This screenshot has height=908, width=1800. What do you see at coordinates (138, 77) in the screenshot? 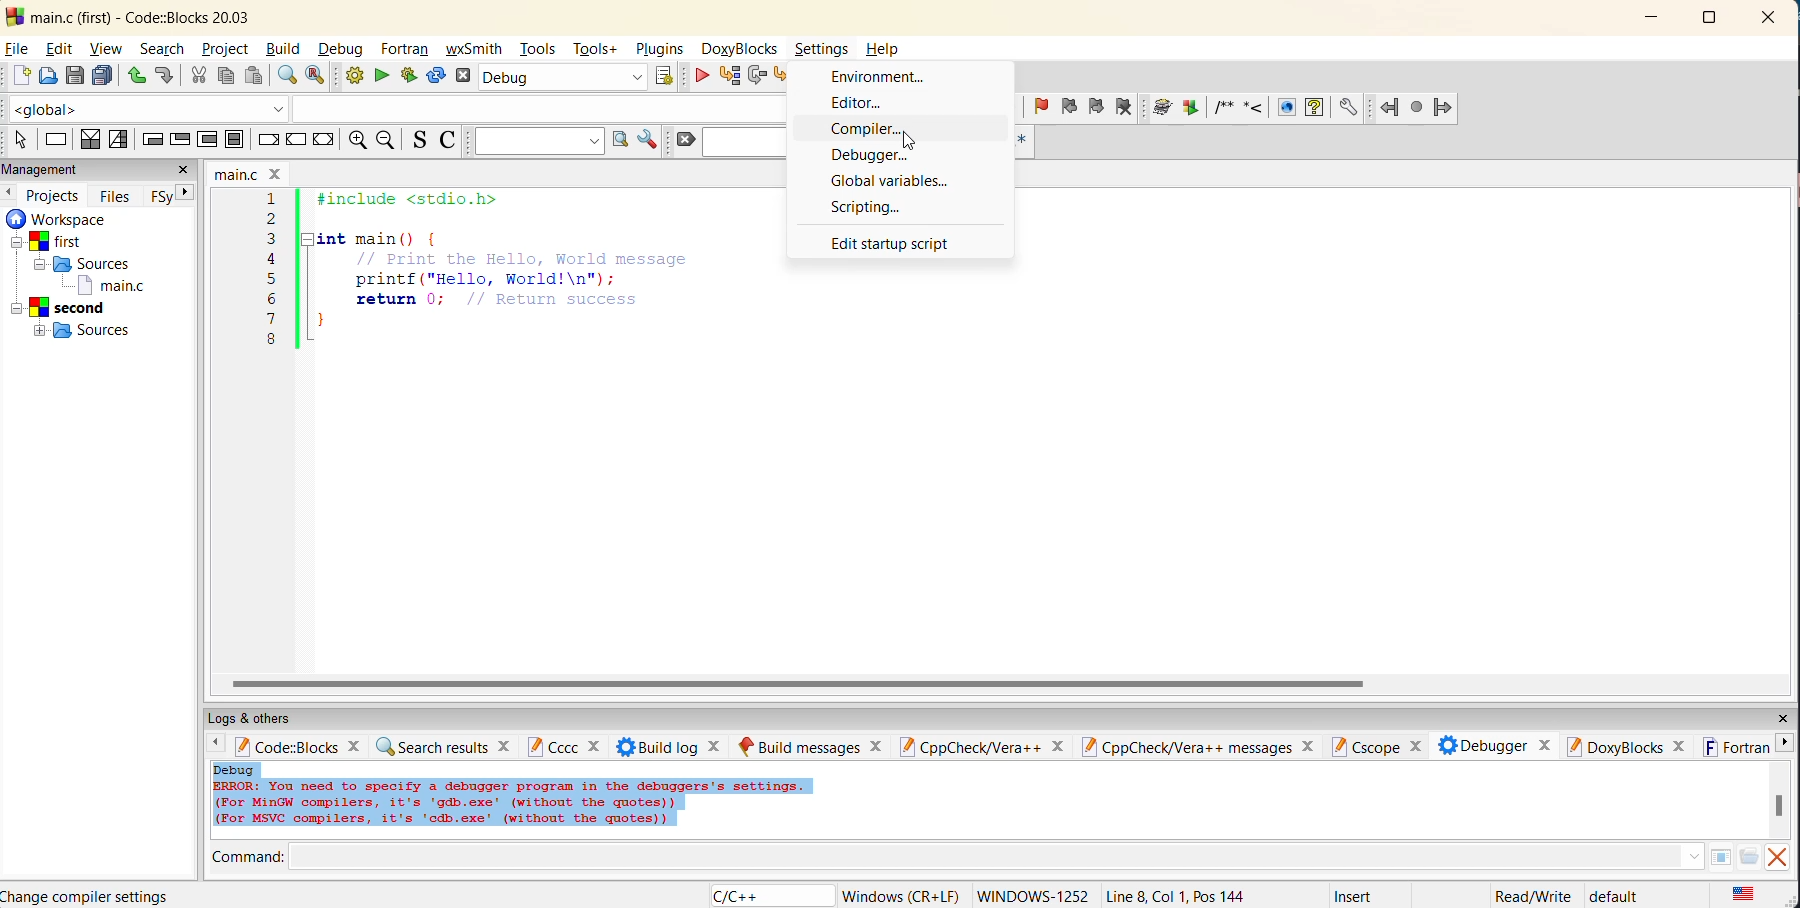
I see `undo` at bounding box center [138, 77].